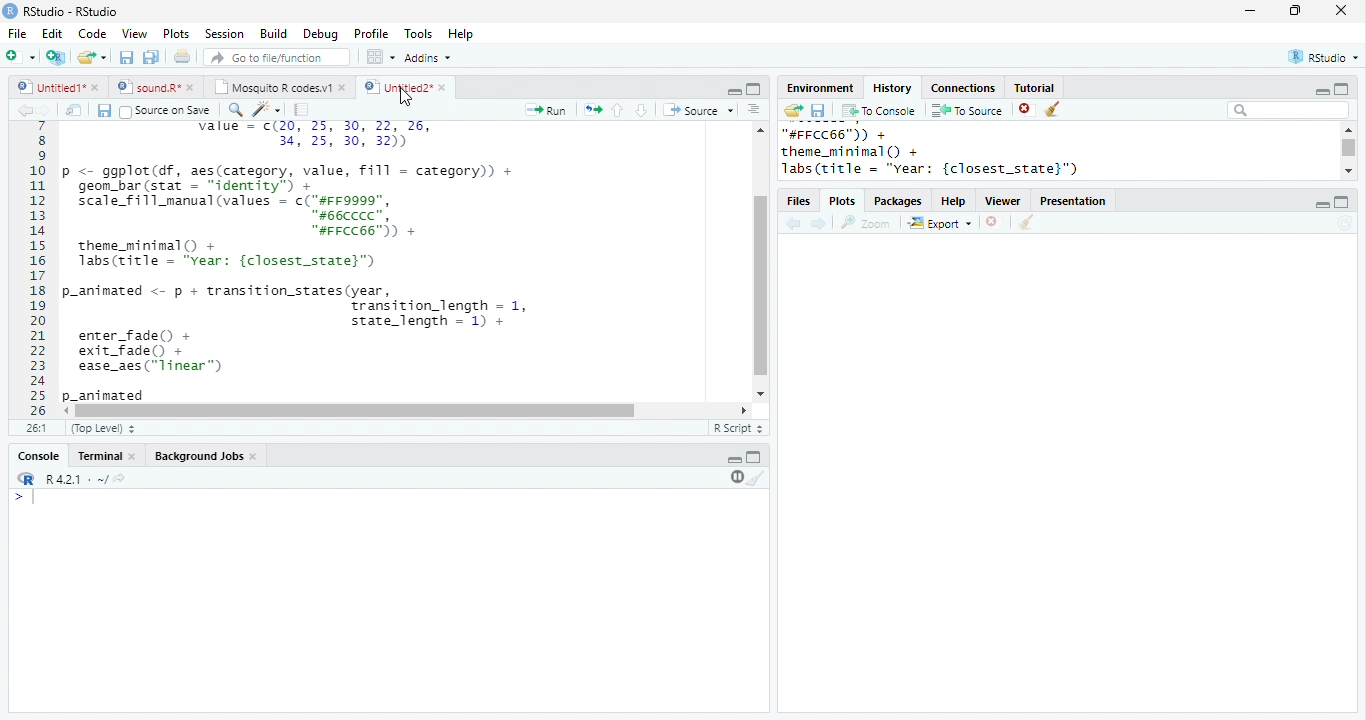  Describe the element at coordinates (304, 304) in the screenshot. I see `p-animated <- p + transition_states(year,Transition_length = 1, state_length = 1)+` at that location.